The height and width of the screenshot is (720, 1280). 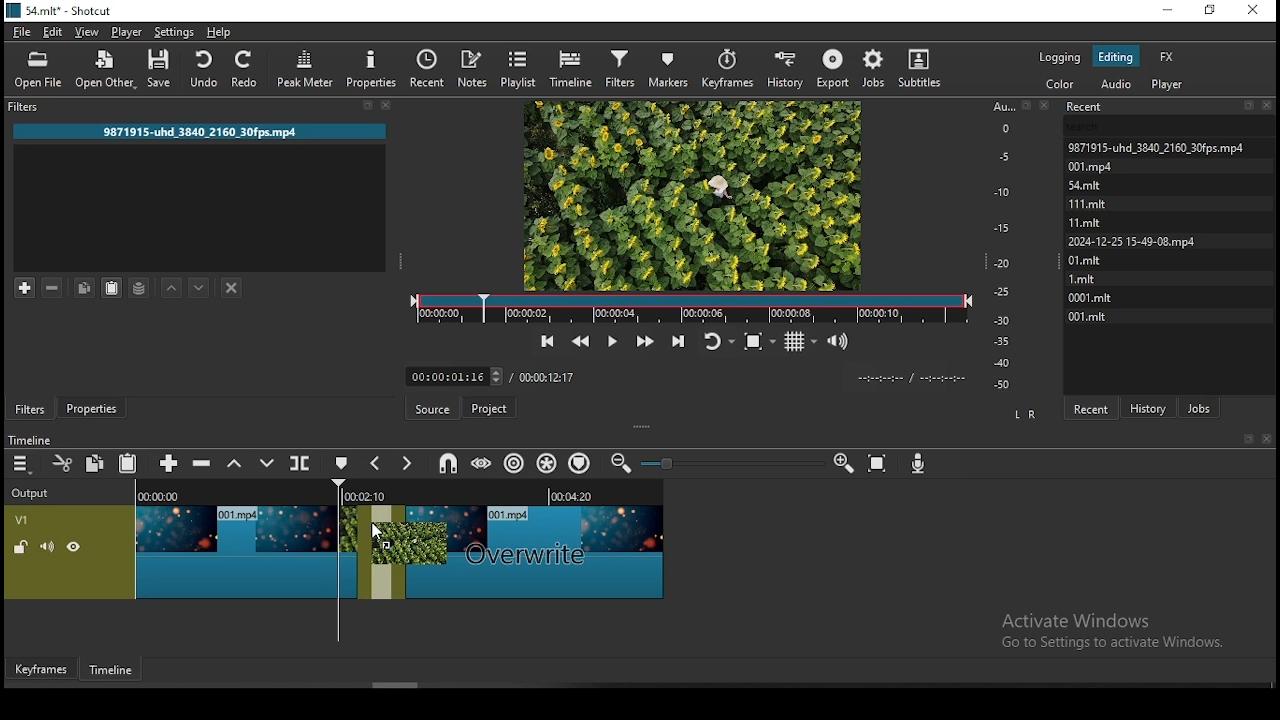 I want to click on zoom timeline in, so click(x=626, y=462).